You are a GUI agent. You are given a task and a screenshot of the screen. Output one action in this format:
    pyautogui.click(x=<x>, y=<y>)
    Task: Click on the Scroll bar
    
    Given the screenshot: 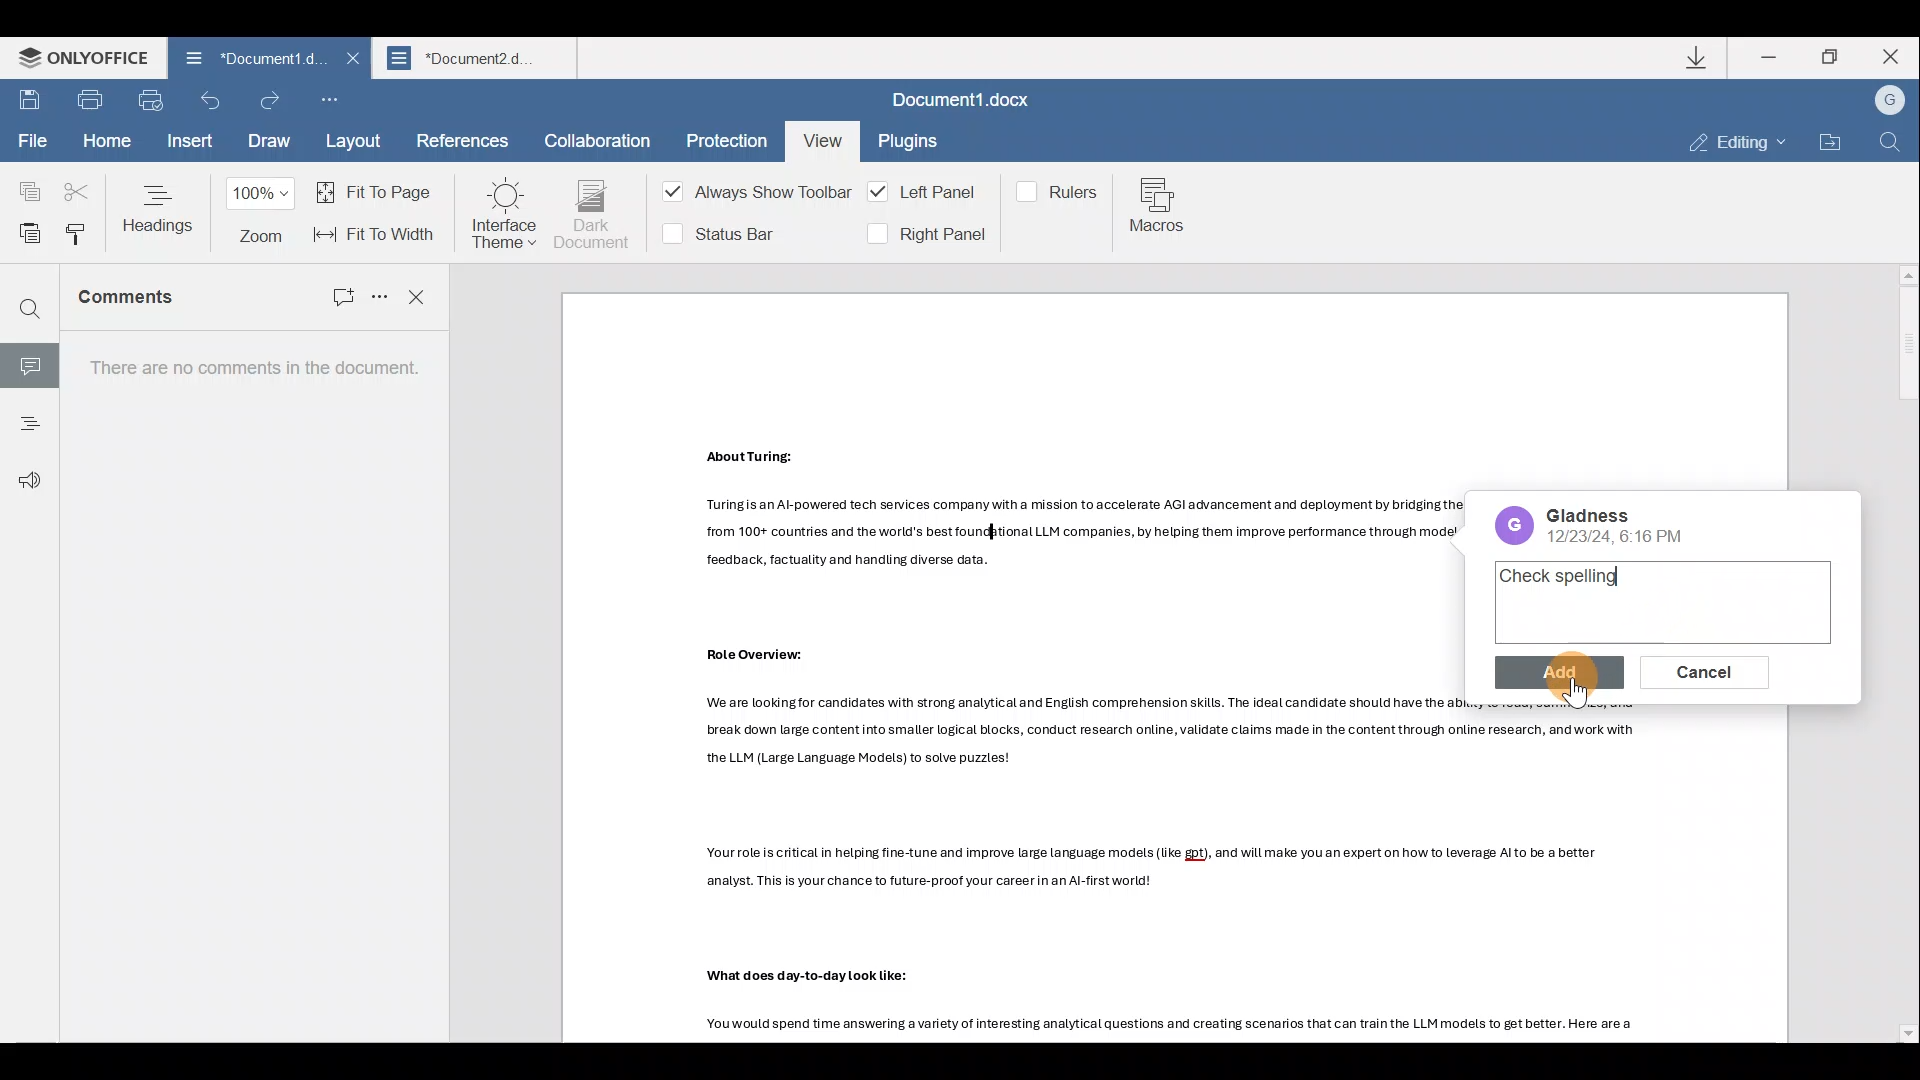 What is the action you would take?
    pyautogui.click(x=1901, y=654)
    